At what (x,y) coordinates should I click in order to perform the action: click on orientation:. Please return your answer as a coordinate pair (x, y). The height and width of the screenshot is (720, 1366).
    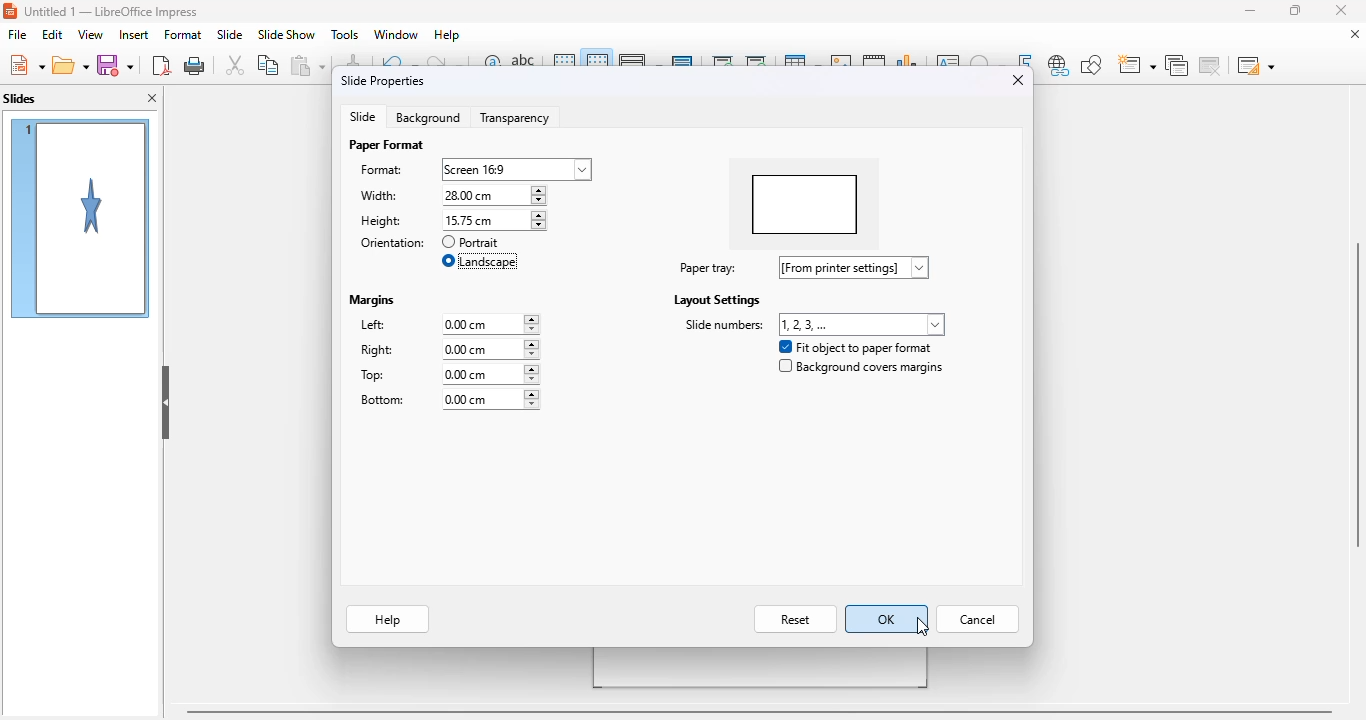
    Looking at the image, I should click on (394, 242).